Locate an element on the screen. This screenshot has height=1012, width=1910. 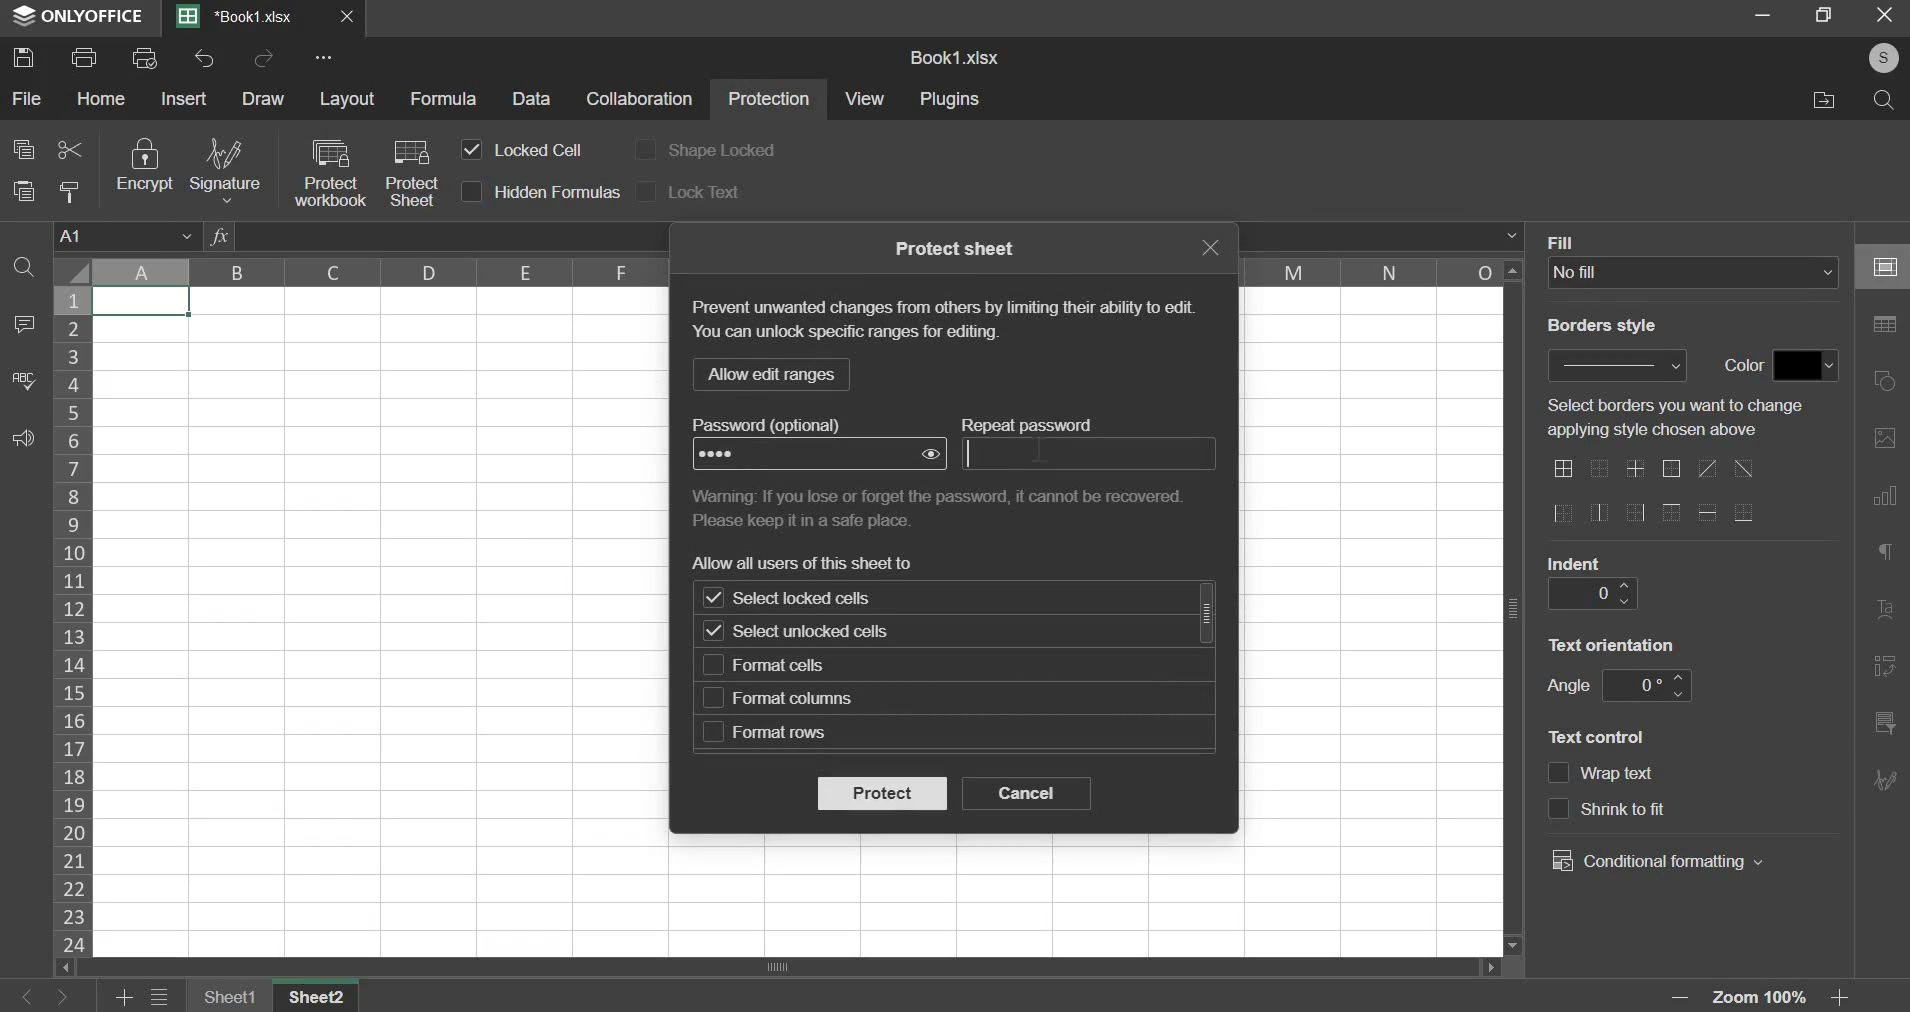
text is located at coordinates (1614, 642).